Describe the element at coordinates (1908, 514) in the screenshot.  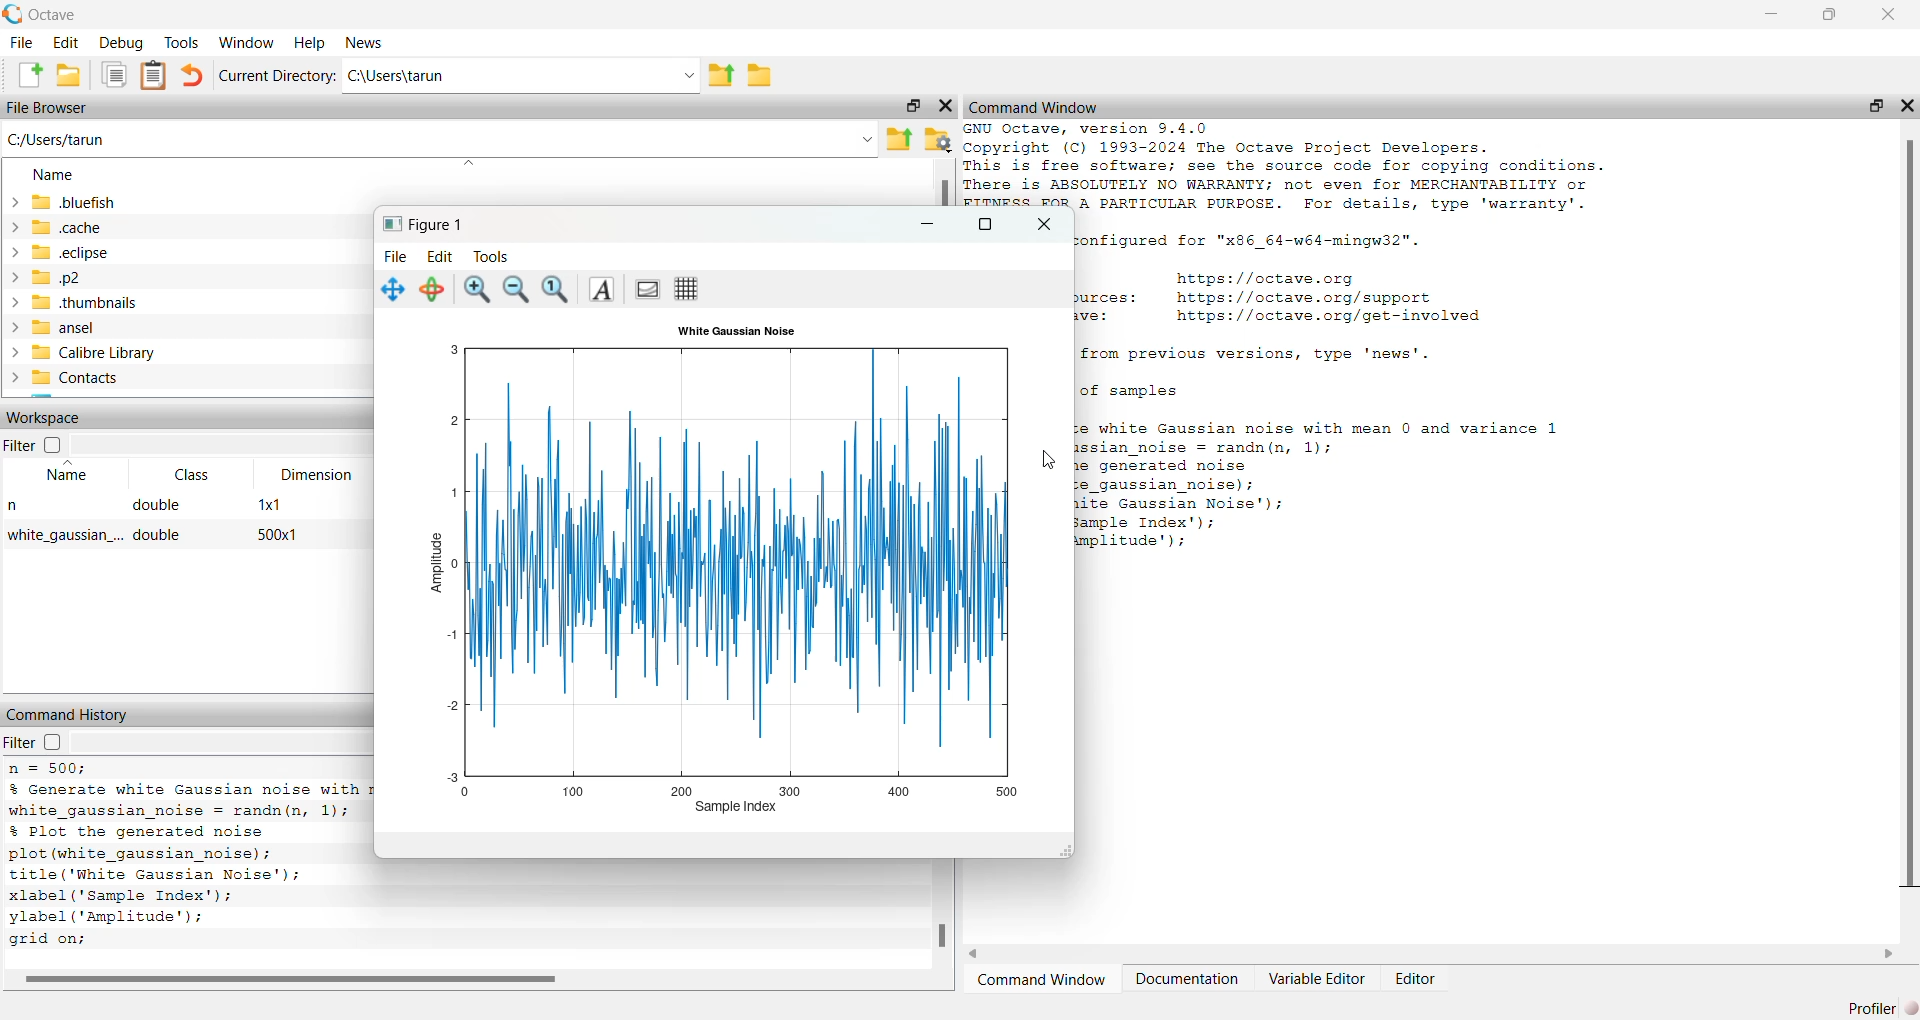
I see `vertical scroll bar` at that location.